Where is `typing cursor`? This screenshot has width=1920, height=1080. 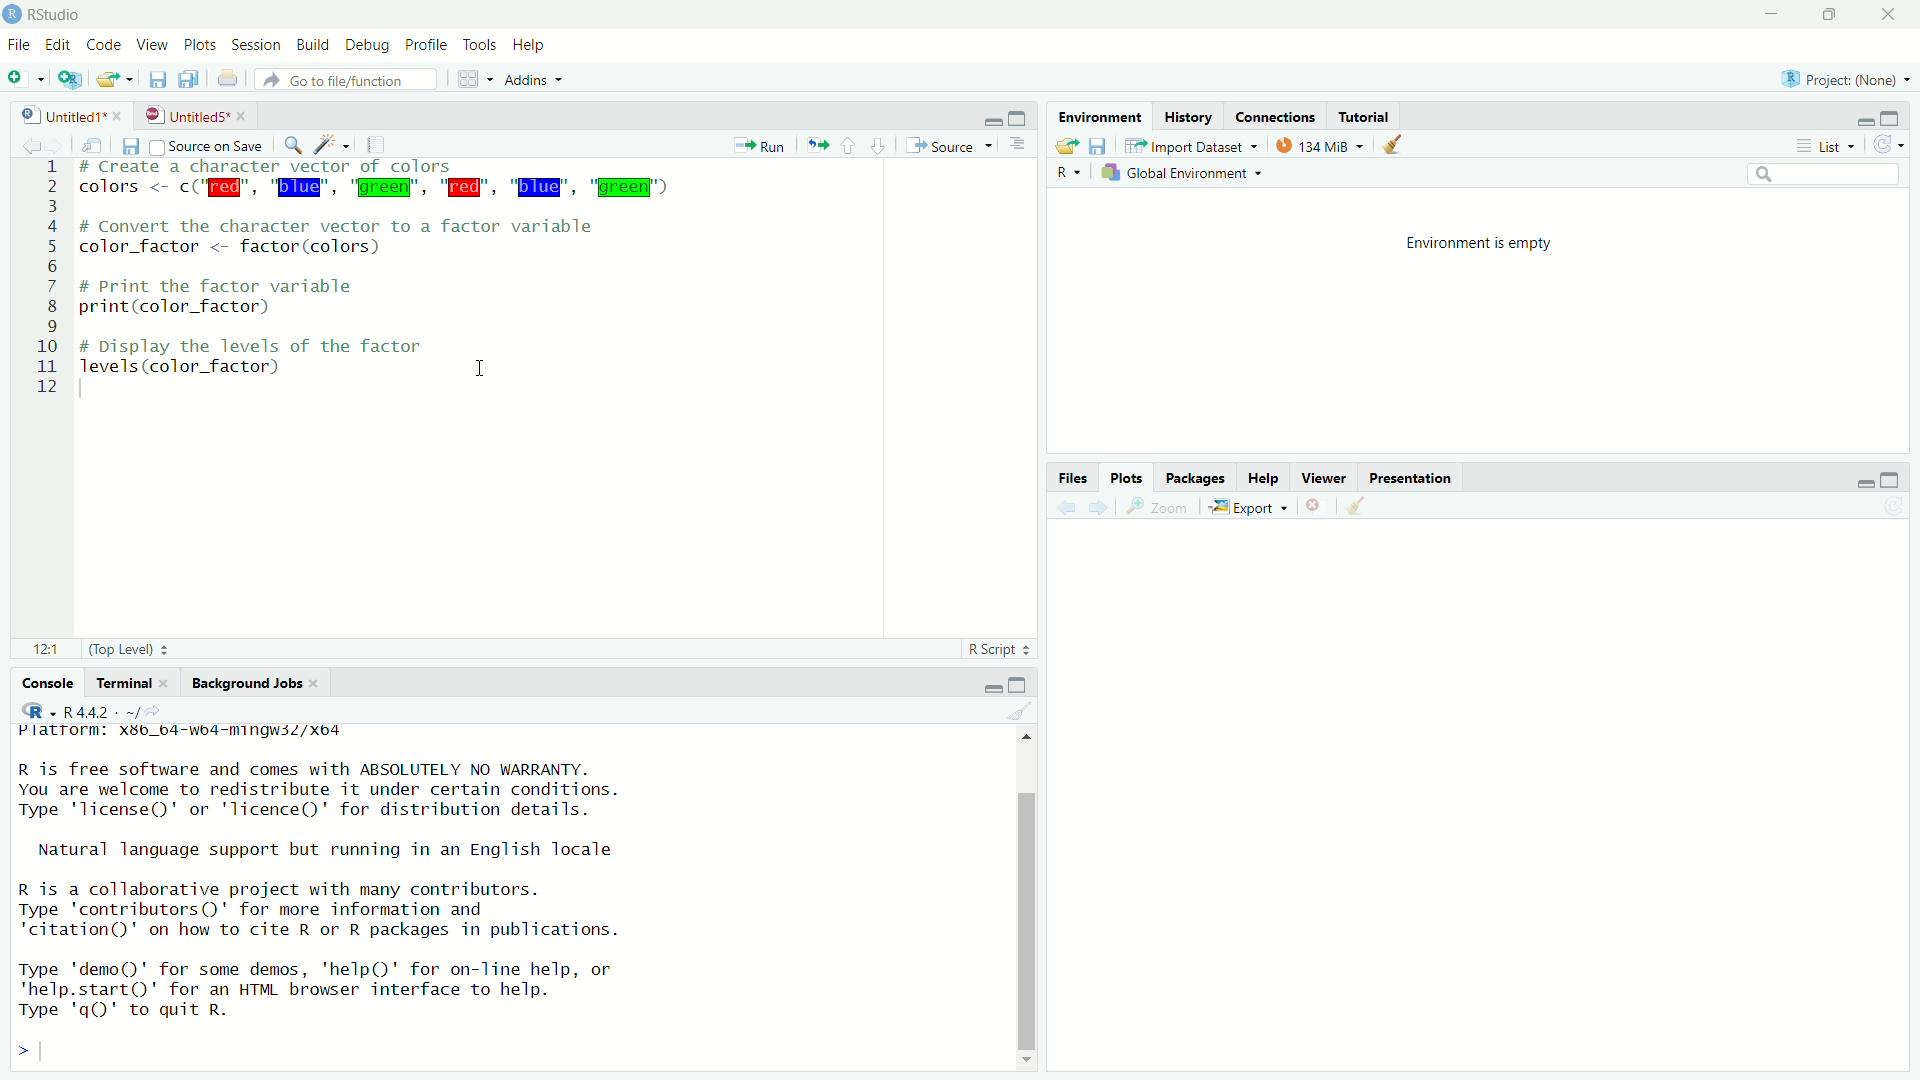 typing cursor is located at coordinates (50, 1053).